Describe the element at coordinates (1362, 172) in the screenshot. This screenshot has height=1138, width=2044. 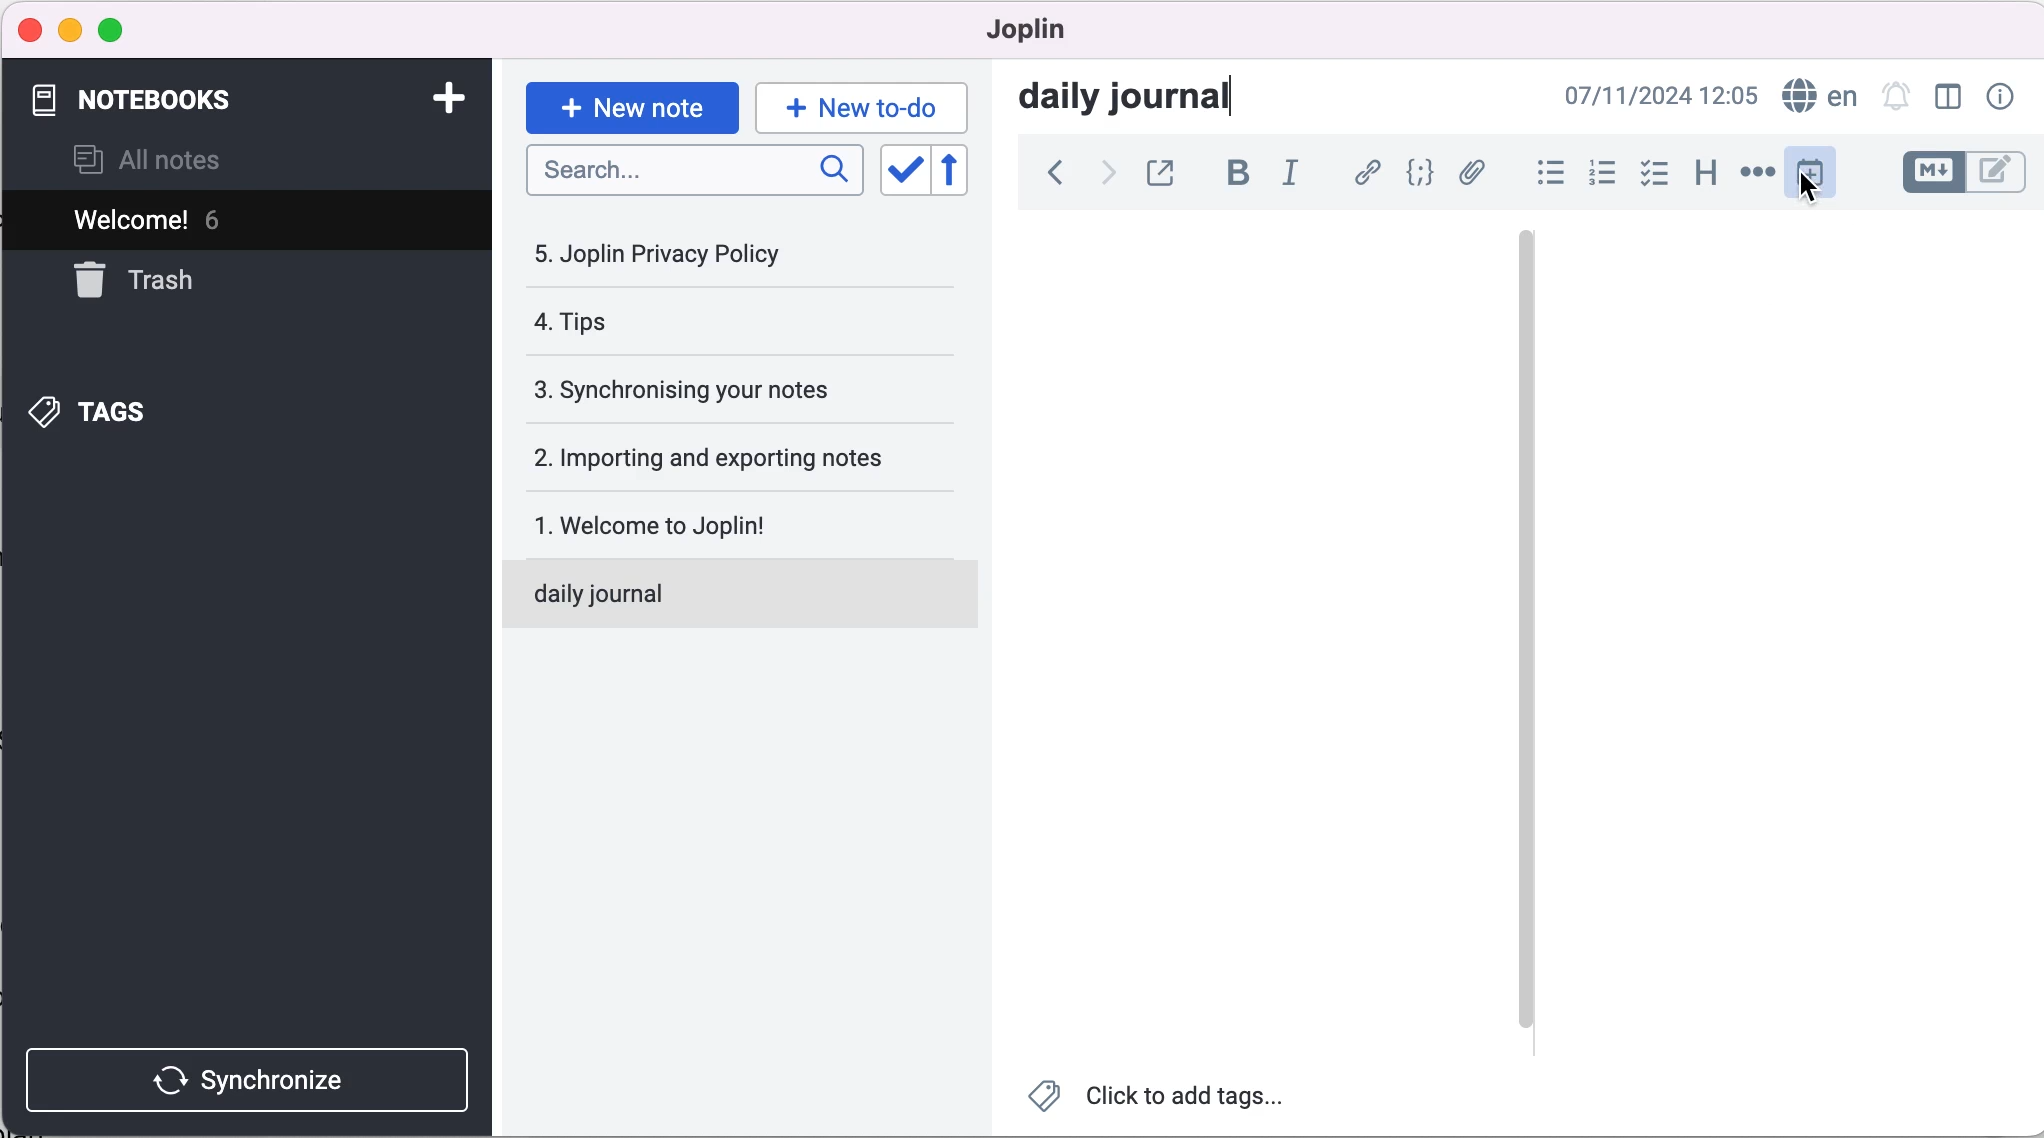
I see `hyperlink` at that location.